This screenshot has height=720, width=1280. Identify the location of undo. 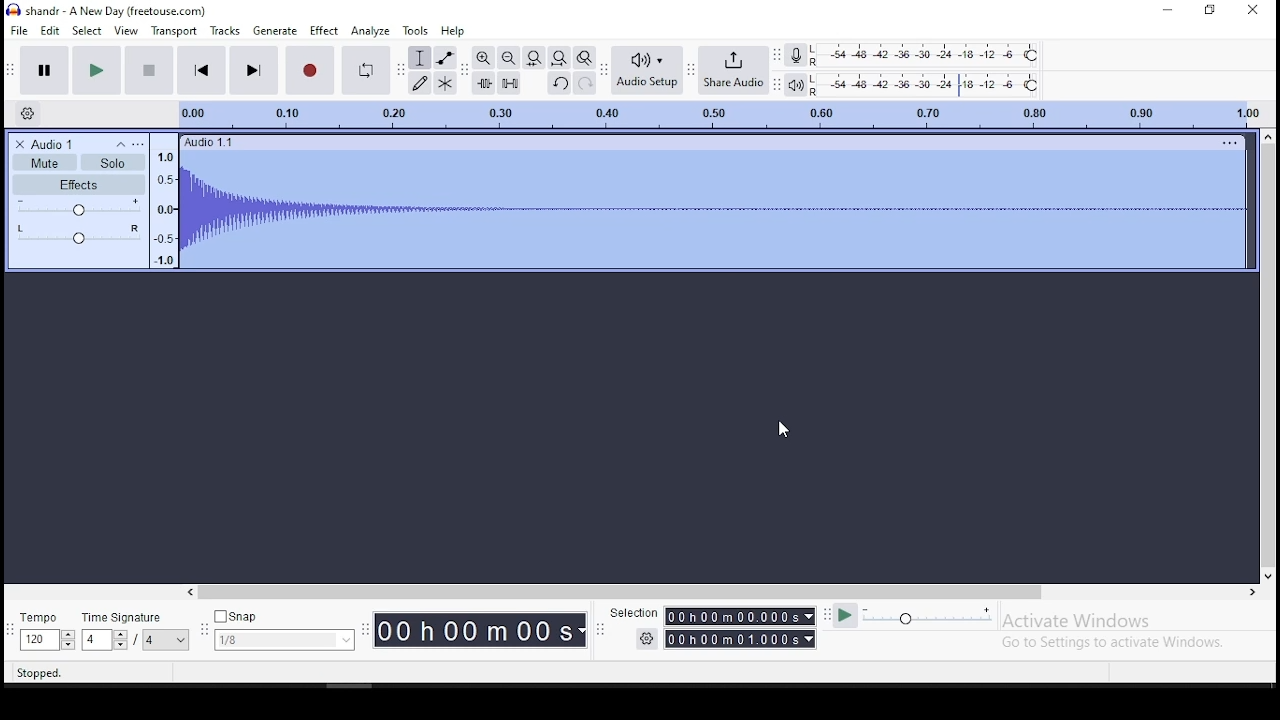
(559, 83).